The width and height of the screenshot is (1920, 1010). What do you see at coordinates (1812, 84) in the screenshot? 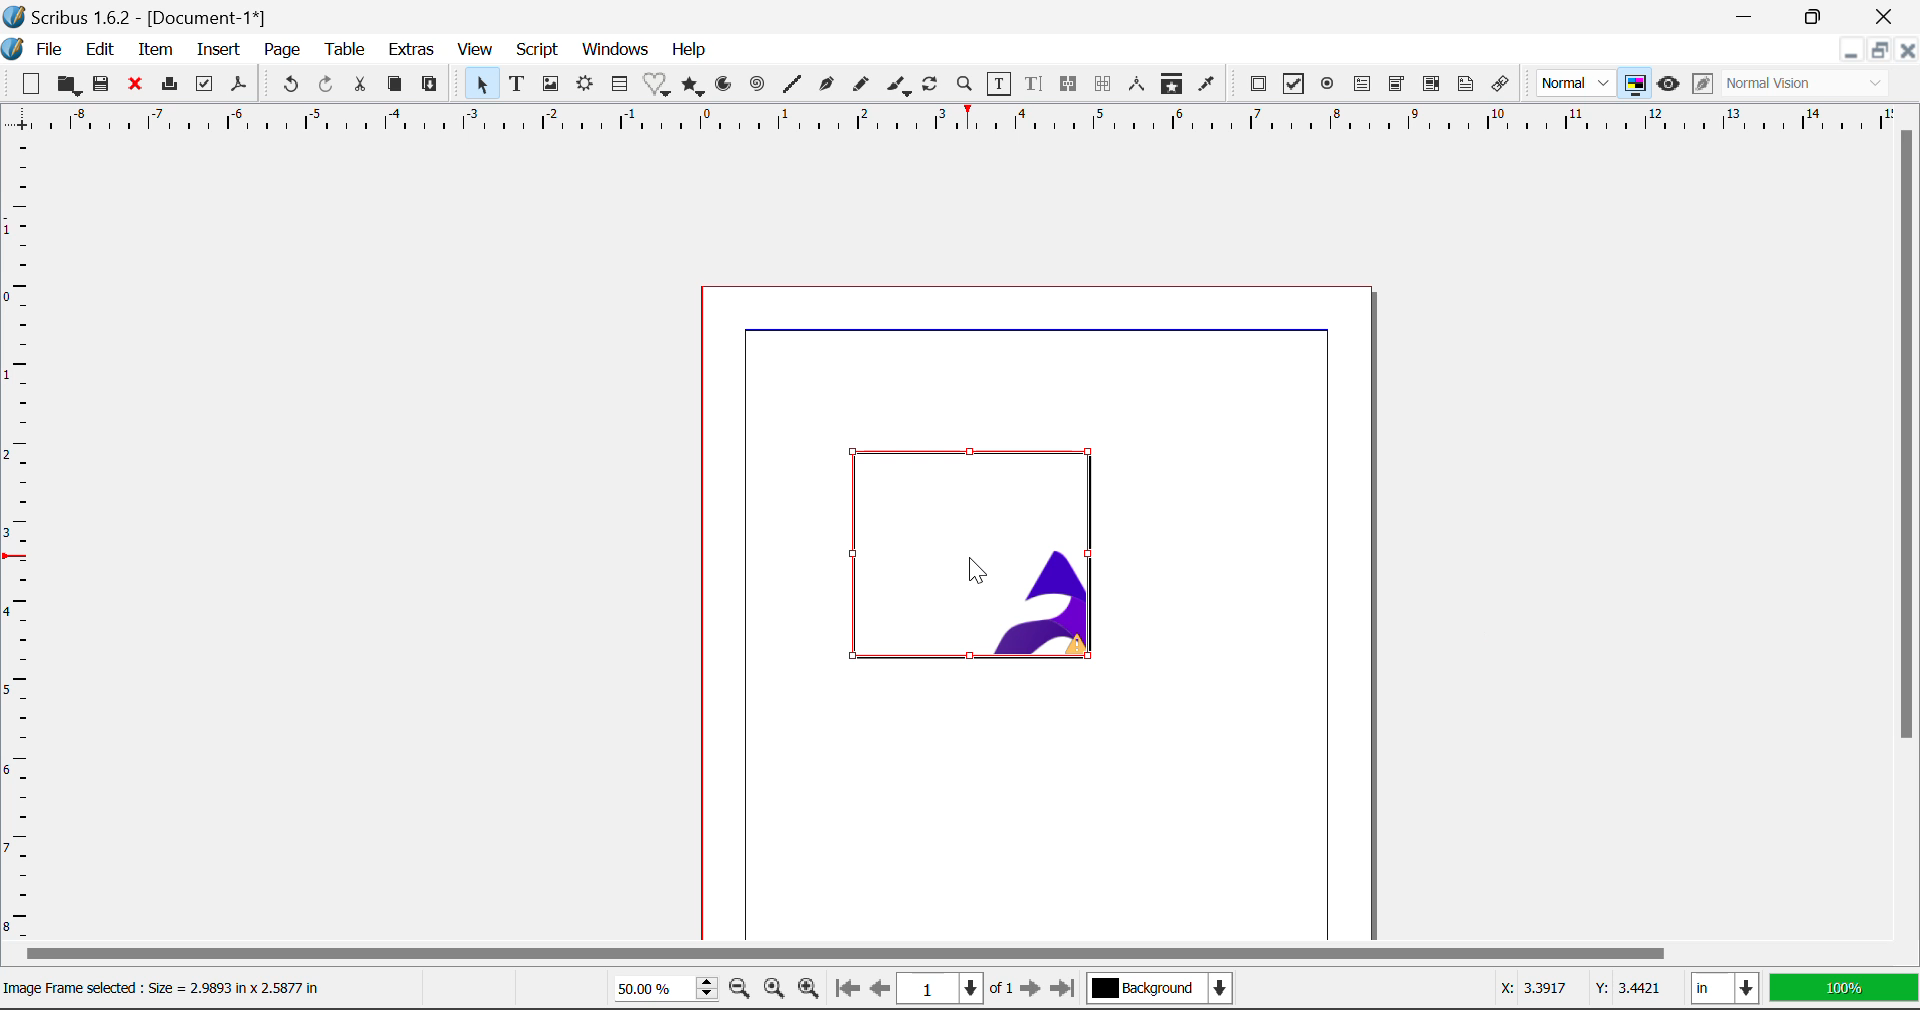
I see `Display Appearance` at bounding box center [1812, 84].